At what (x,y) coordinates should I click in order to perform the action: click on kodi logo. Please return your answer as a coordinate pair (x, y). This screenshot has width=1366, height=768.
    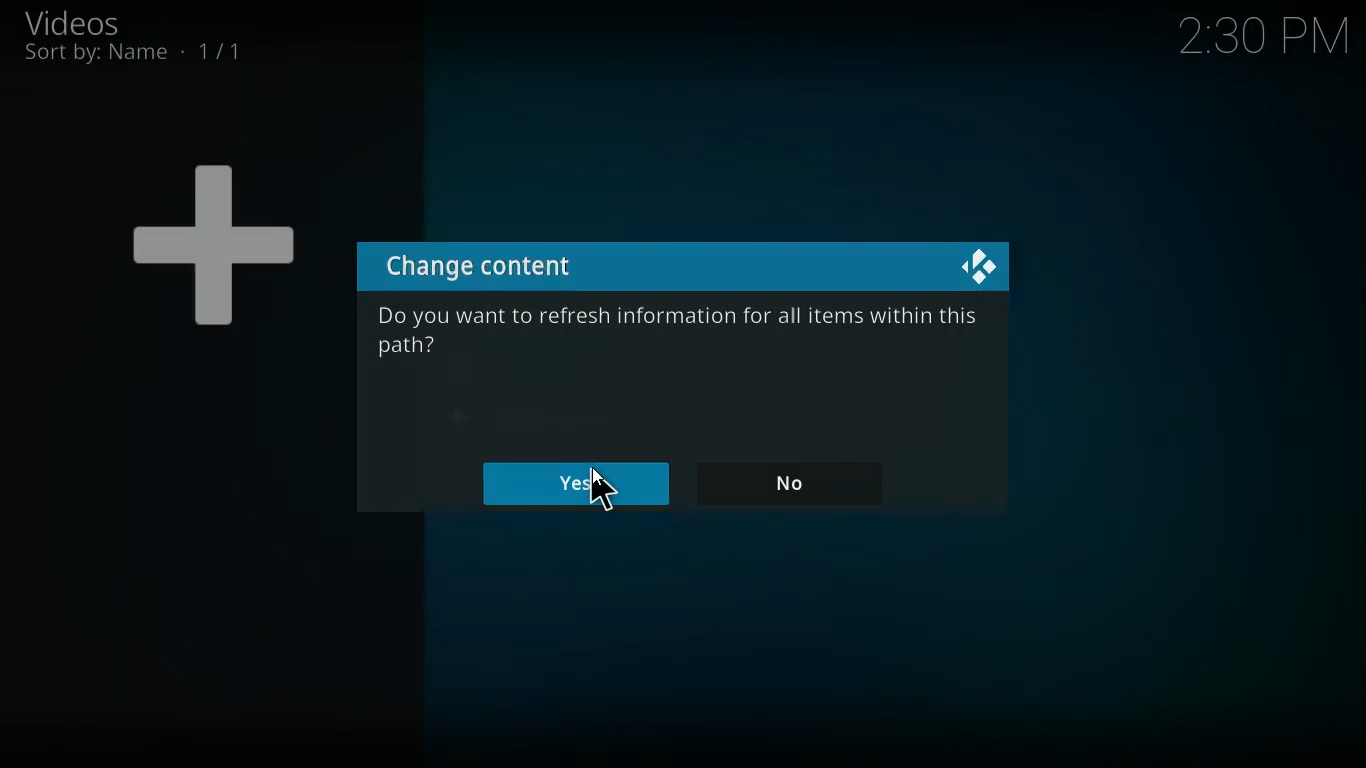
    Looking at the image, I should click on (982, 267).